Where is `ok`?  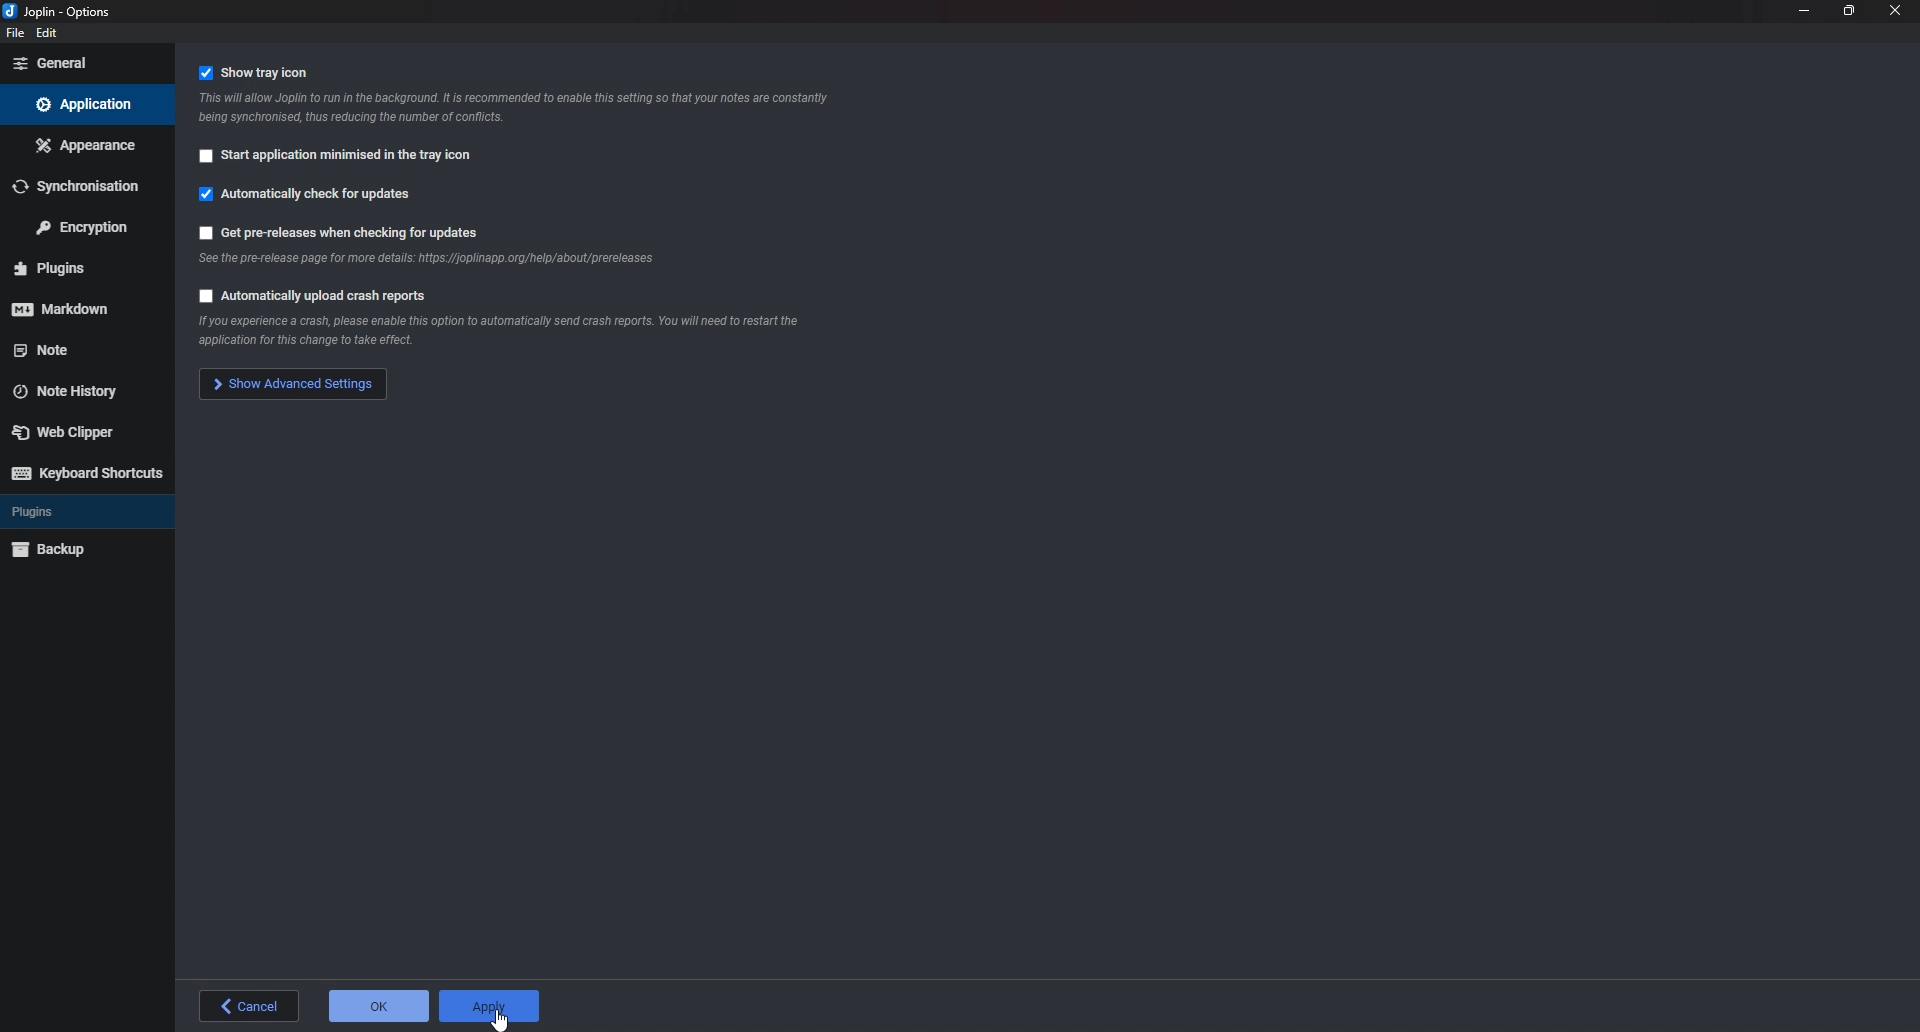 ok is located at coordinates (379, 1007).